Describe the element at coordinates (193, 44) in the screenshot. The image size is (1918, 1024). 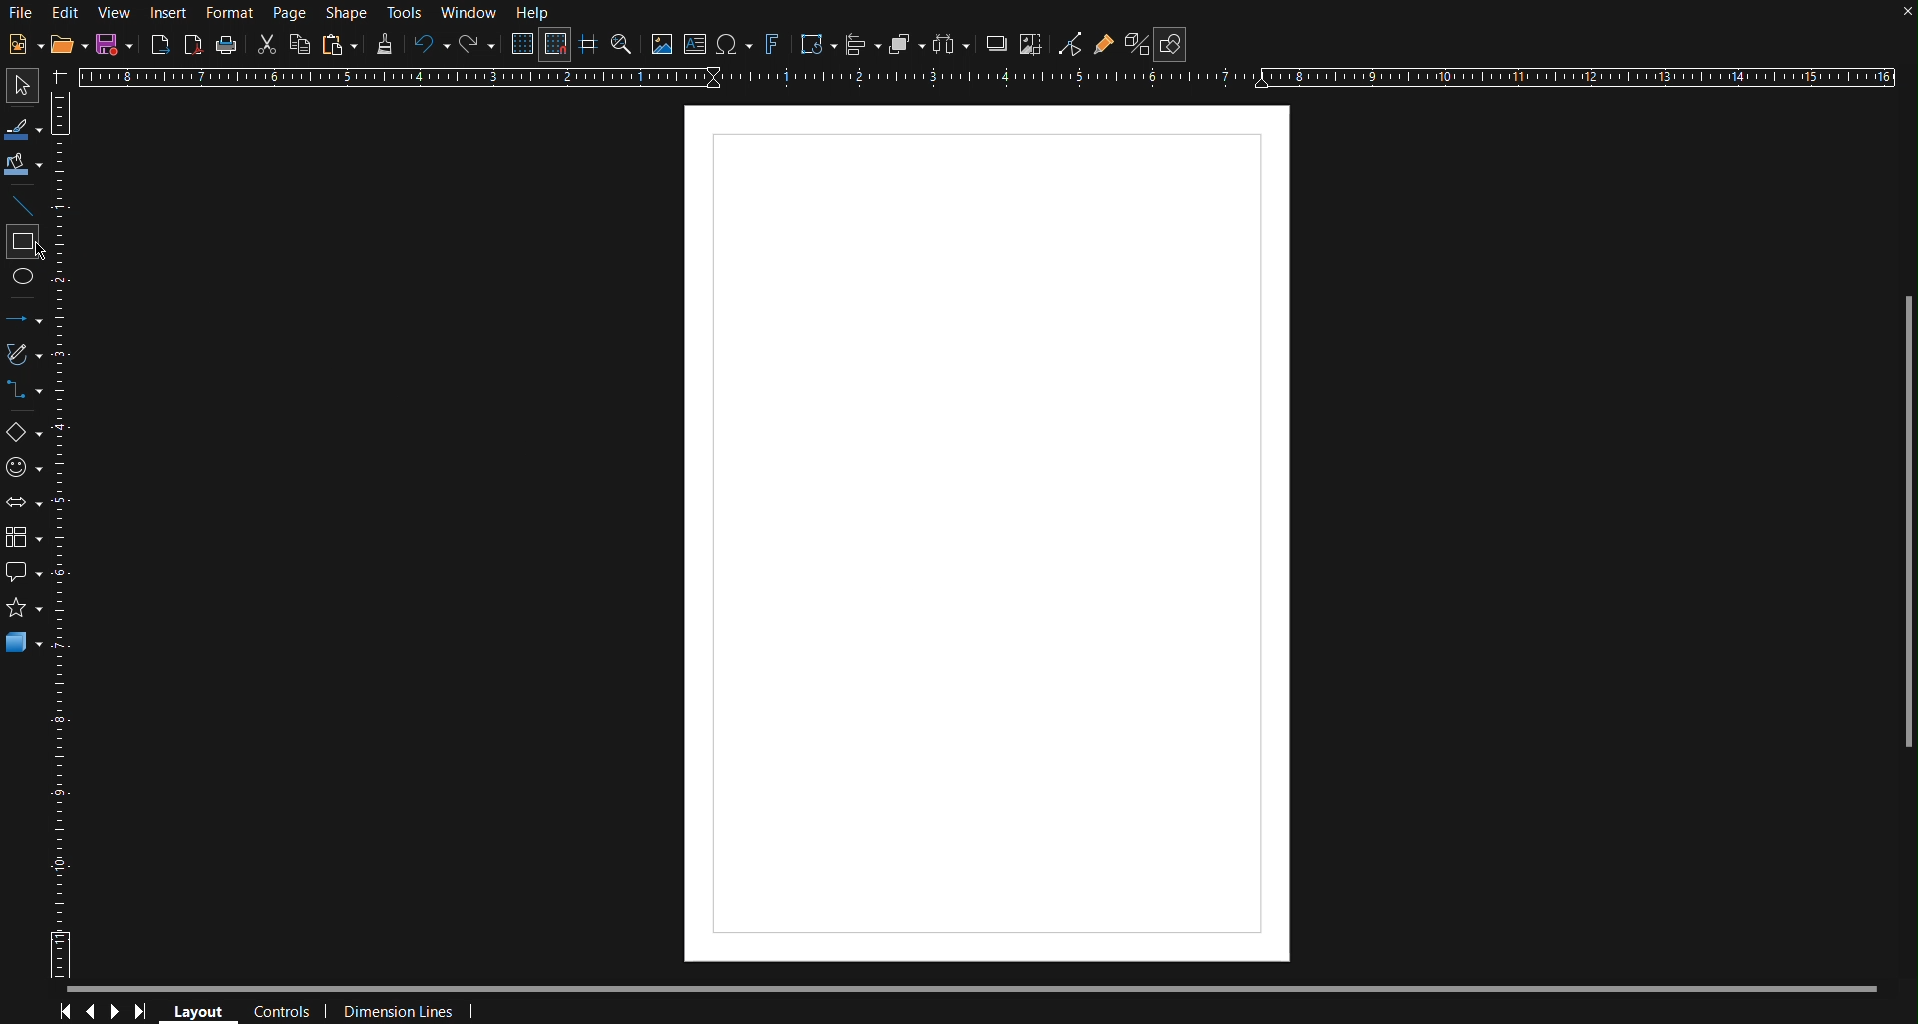
I see `Export as PDF` at that location.